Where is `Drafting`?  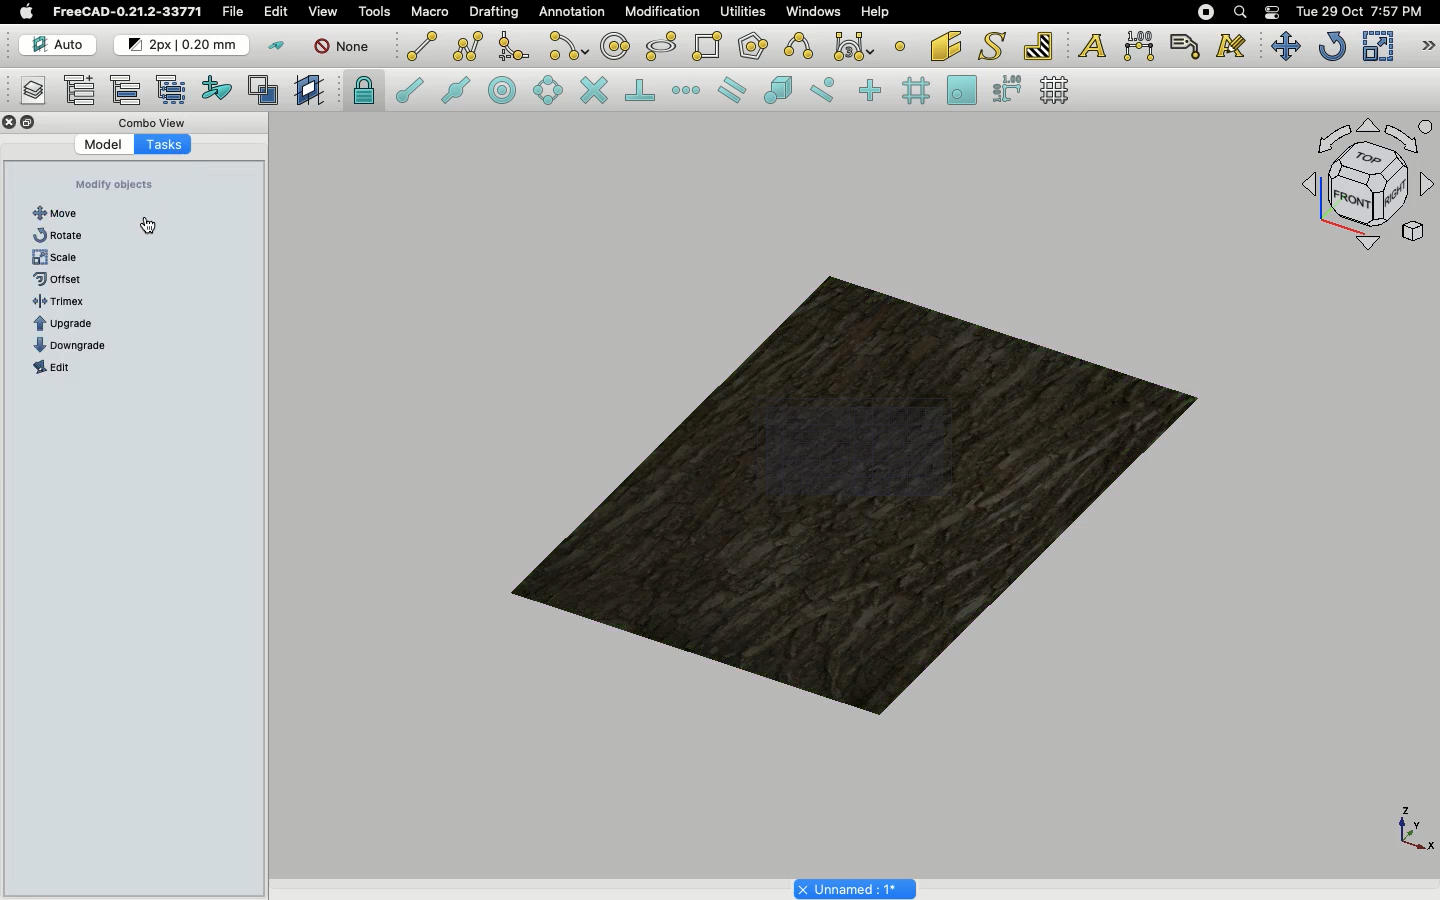 Drafting is located at coordinates (496, 11).